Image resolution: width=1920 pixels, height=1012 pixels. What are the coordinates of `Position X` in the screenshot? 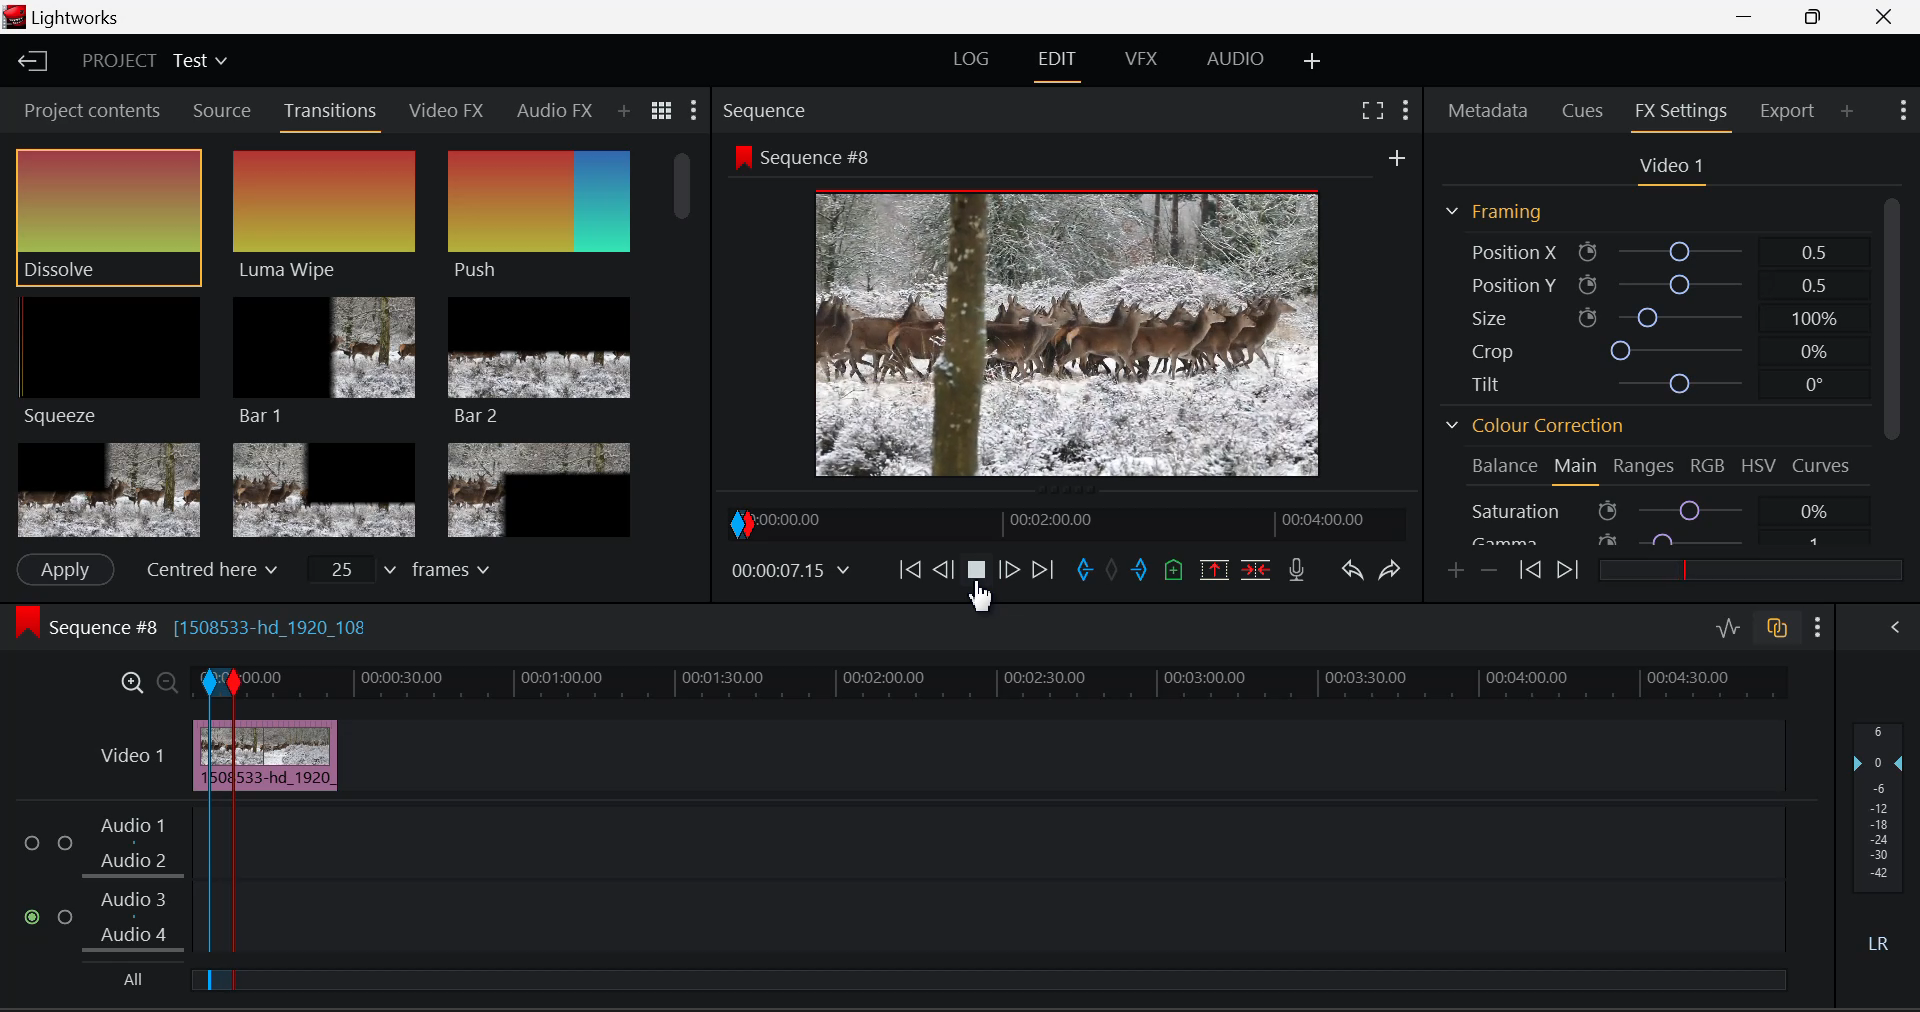 It's located at (1646, 249).